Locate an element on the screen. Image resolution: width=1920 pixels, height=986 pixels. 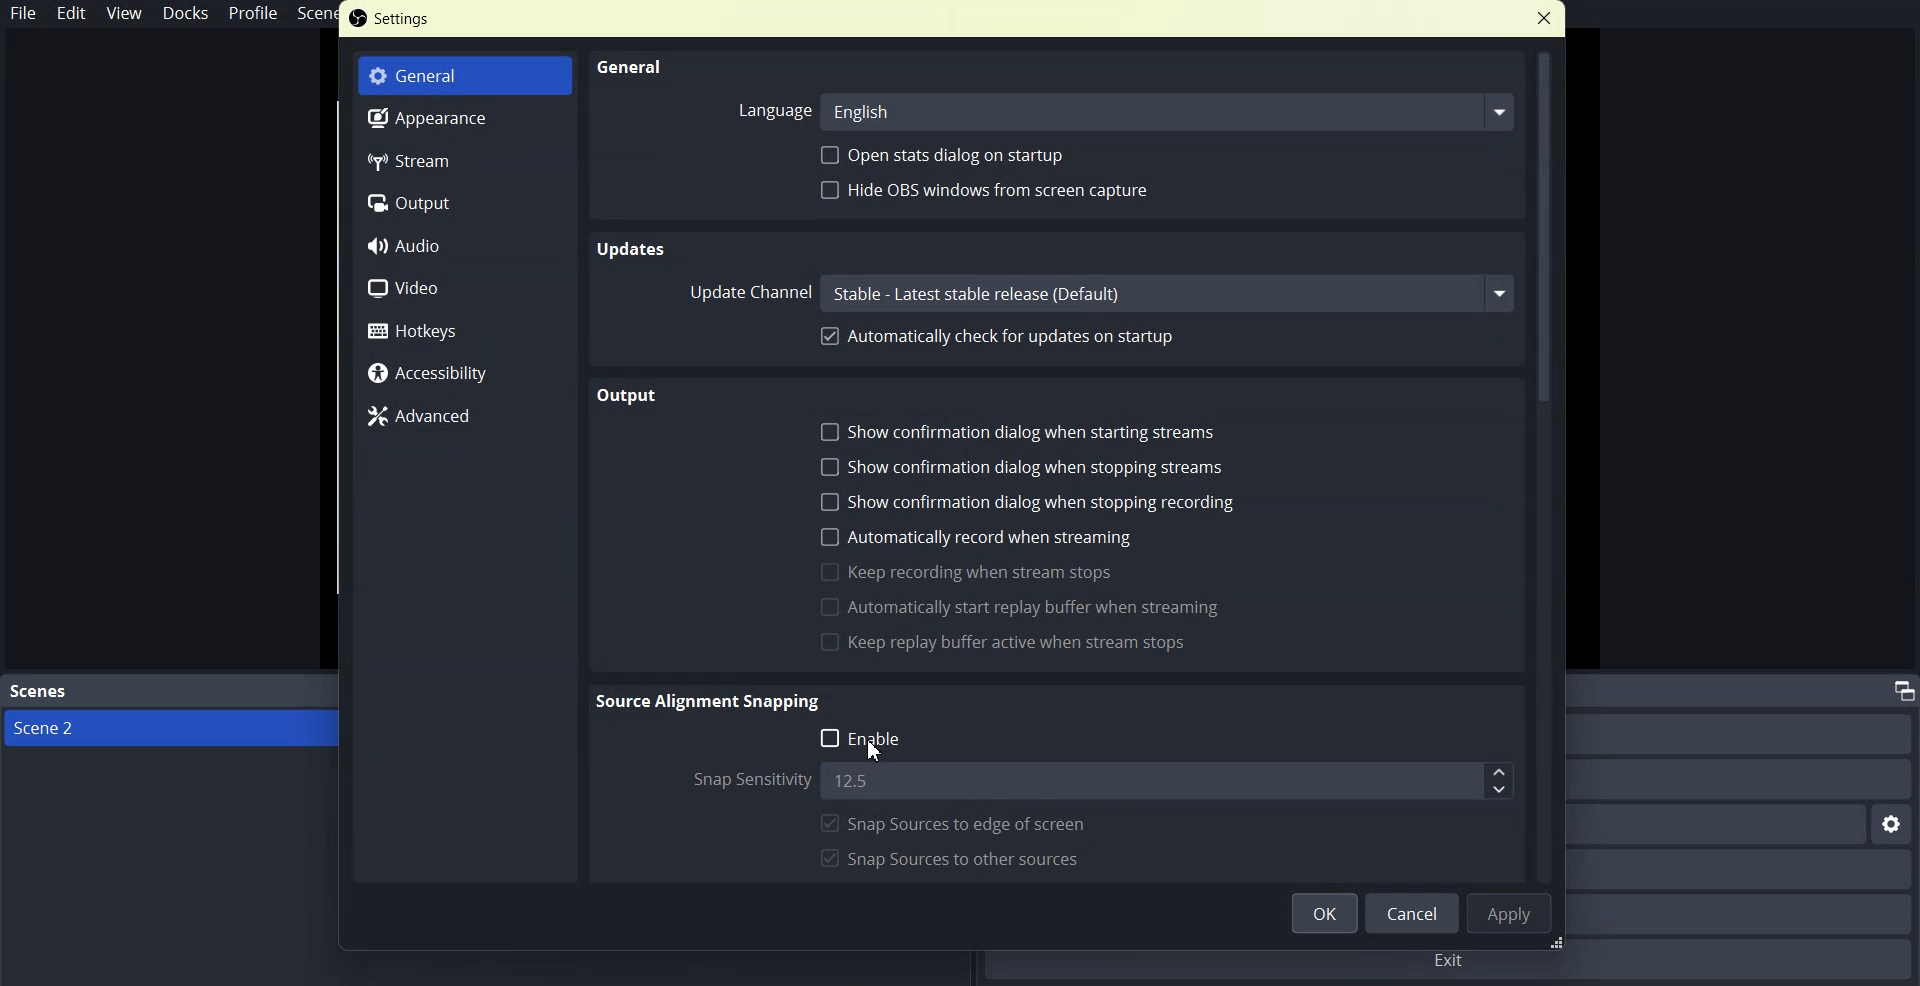
Stream is located at coordinates (467, 160).